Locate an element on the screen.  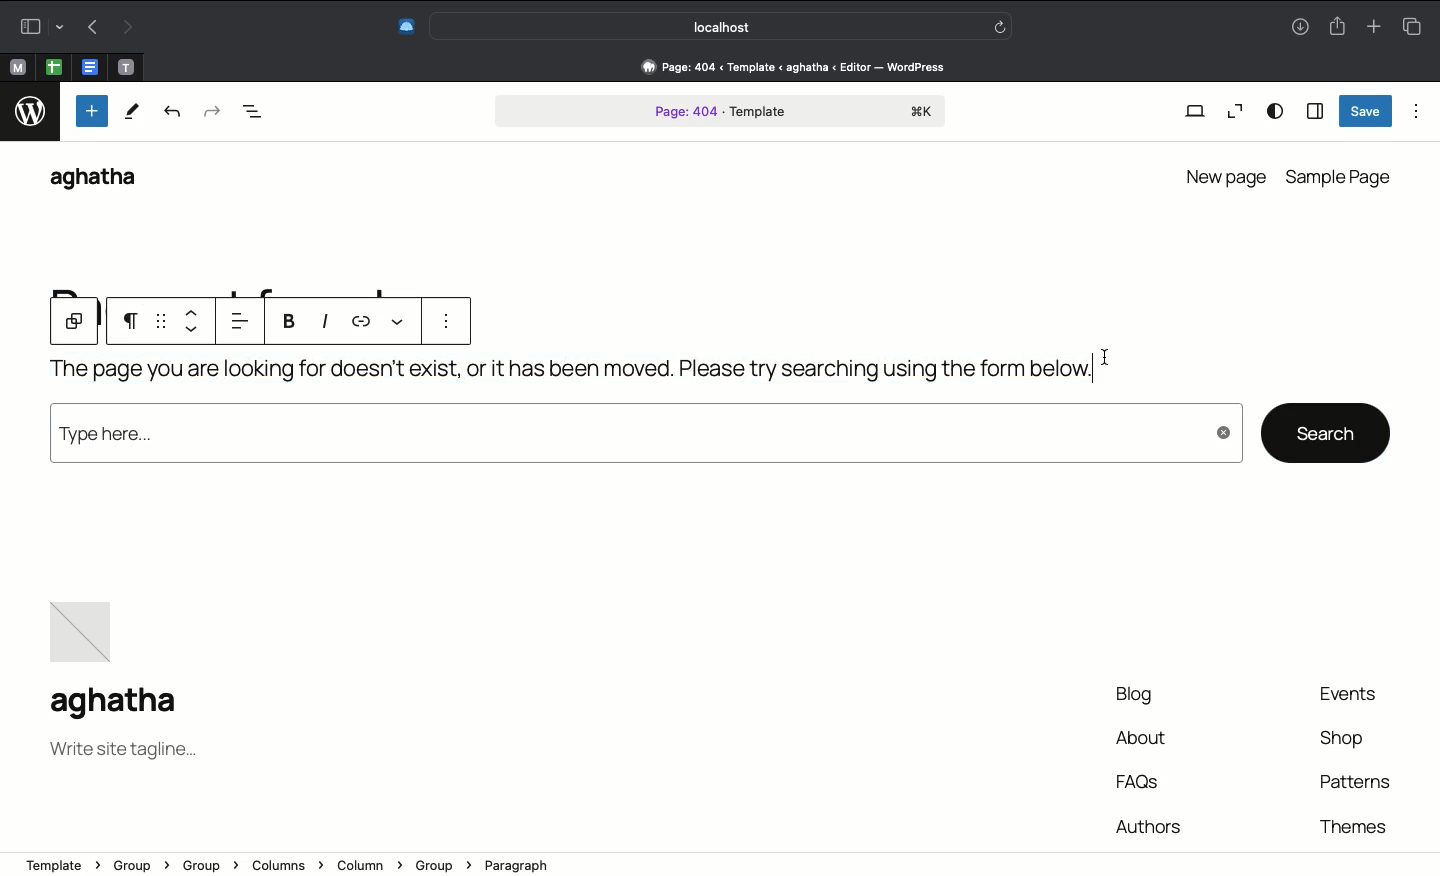
Zoom out is located at coordinates (1232, 112).